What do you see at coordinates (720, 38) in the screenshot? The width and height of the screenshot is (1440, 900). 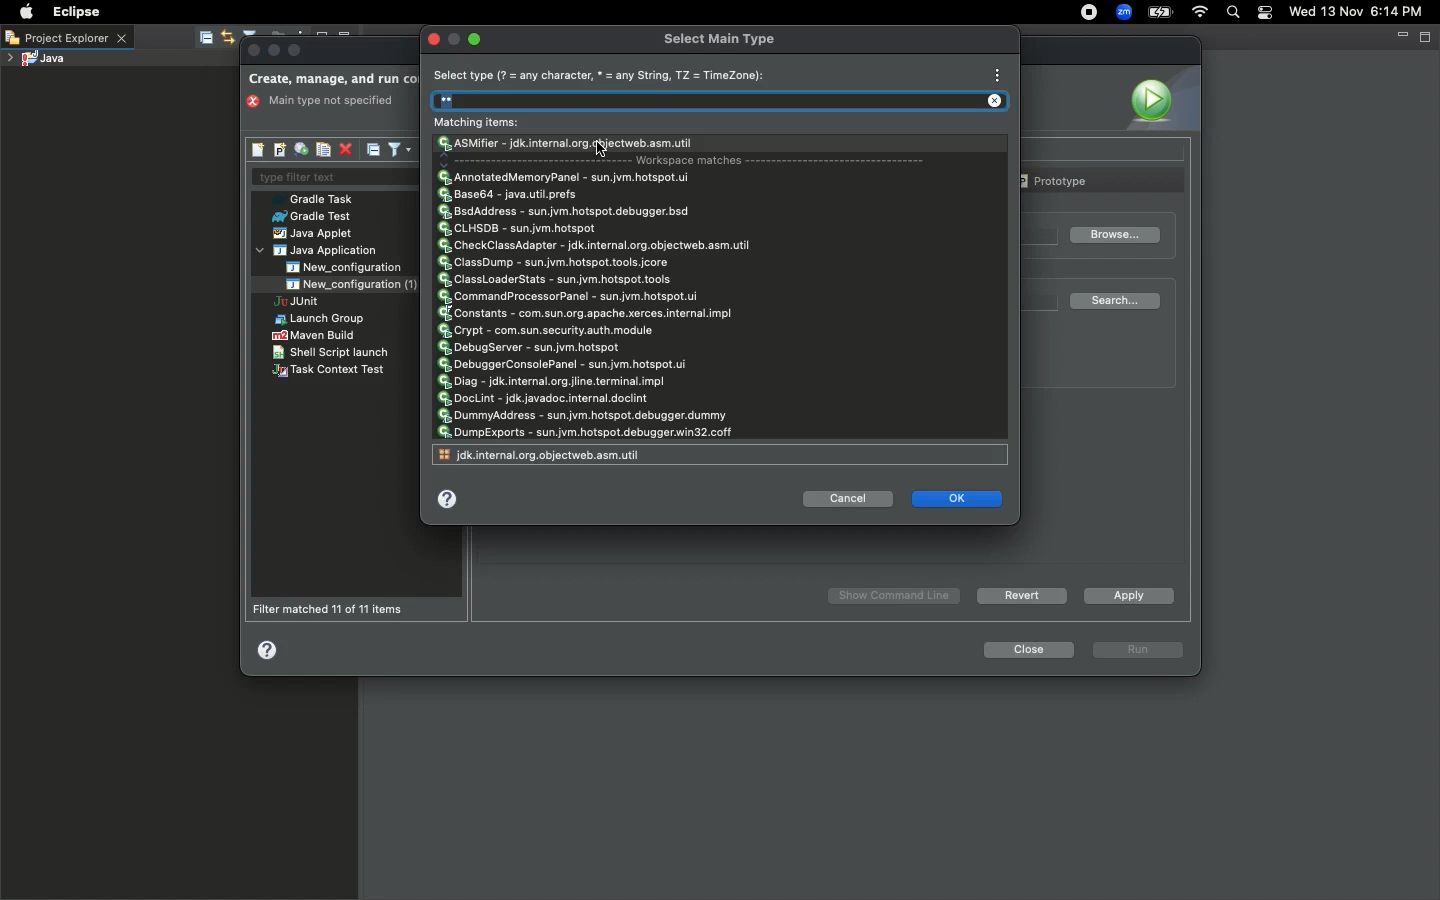 I see `Select main type` at bounding box center [720, 38].